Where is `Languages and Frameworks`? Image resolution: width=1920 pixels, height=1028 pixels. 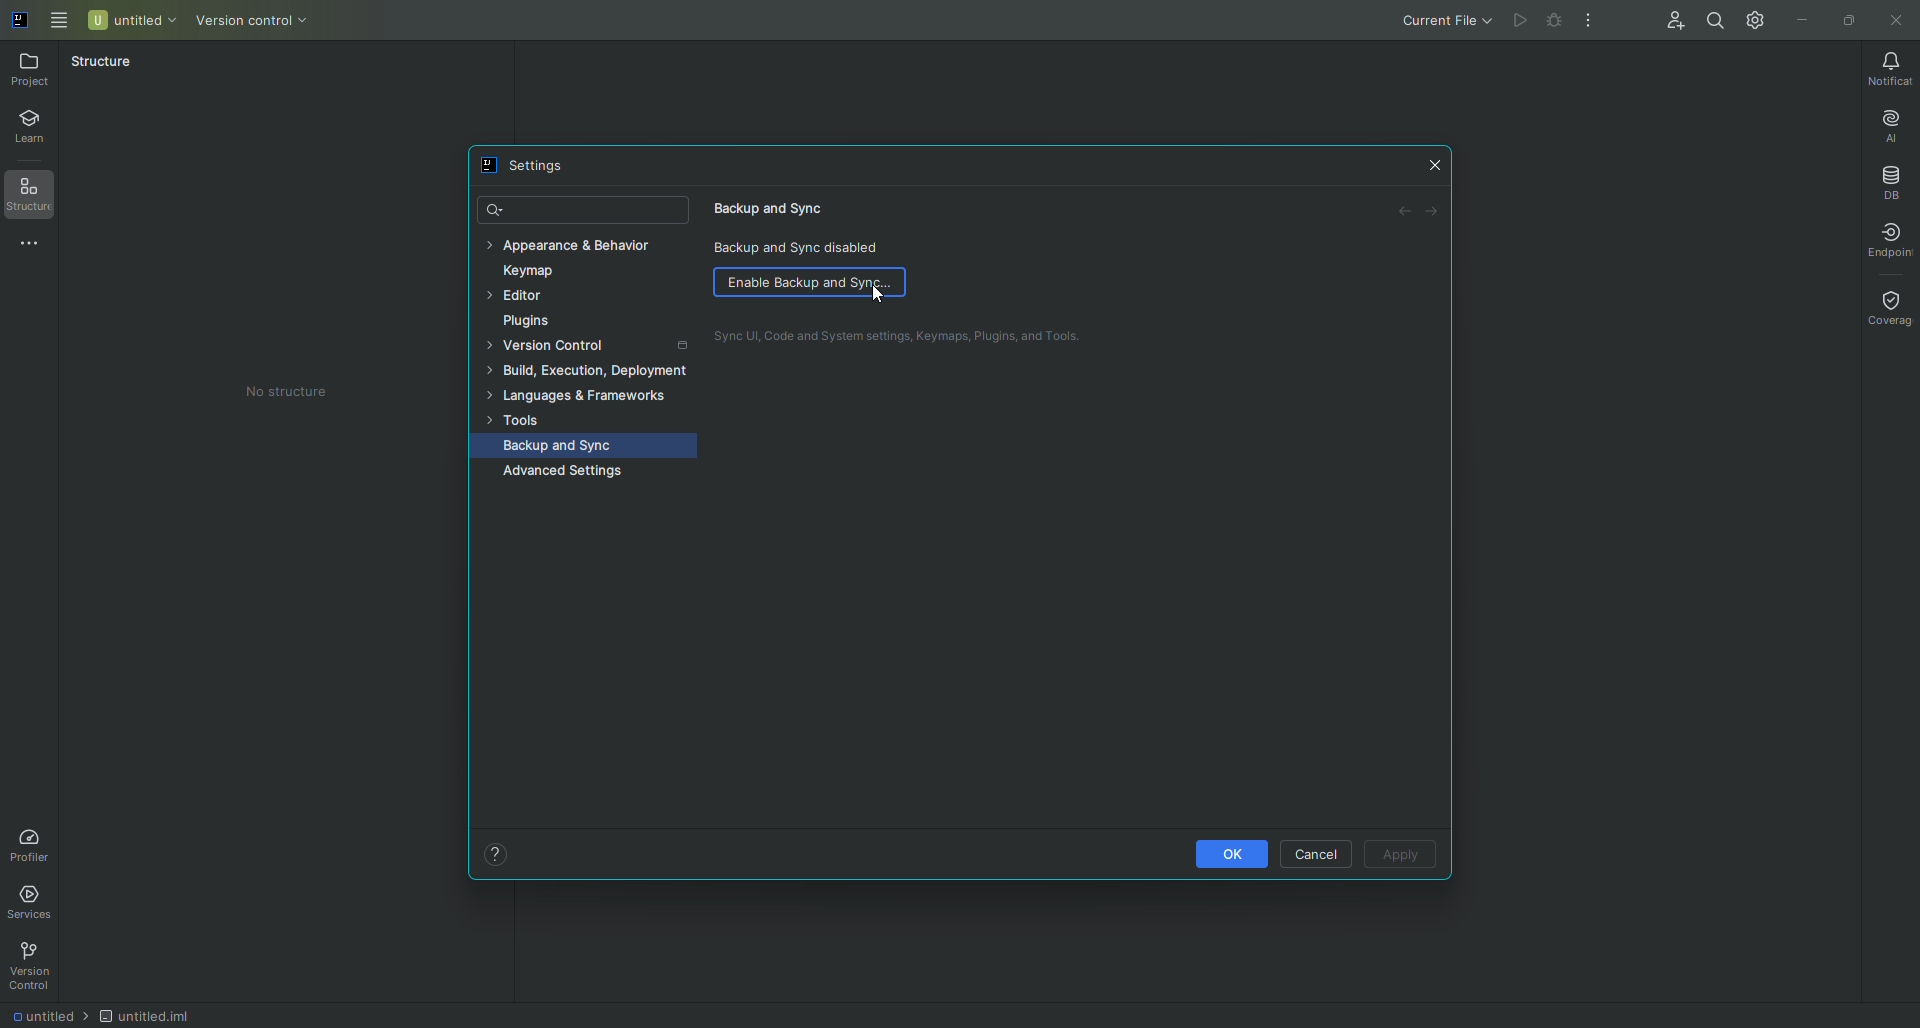 Languages and Frameworks is located at coordinates (587, 397).